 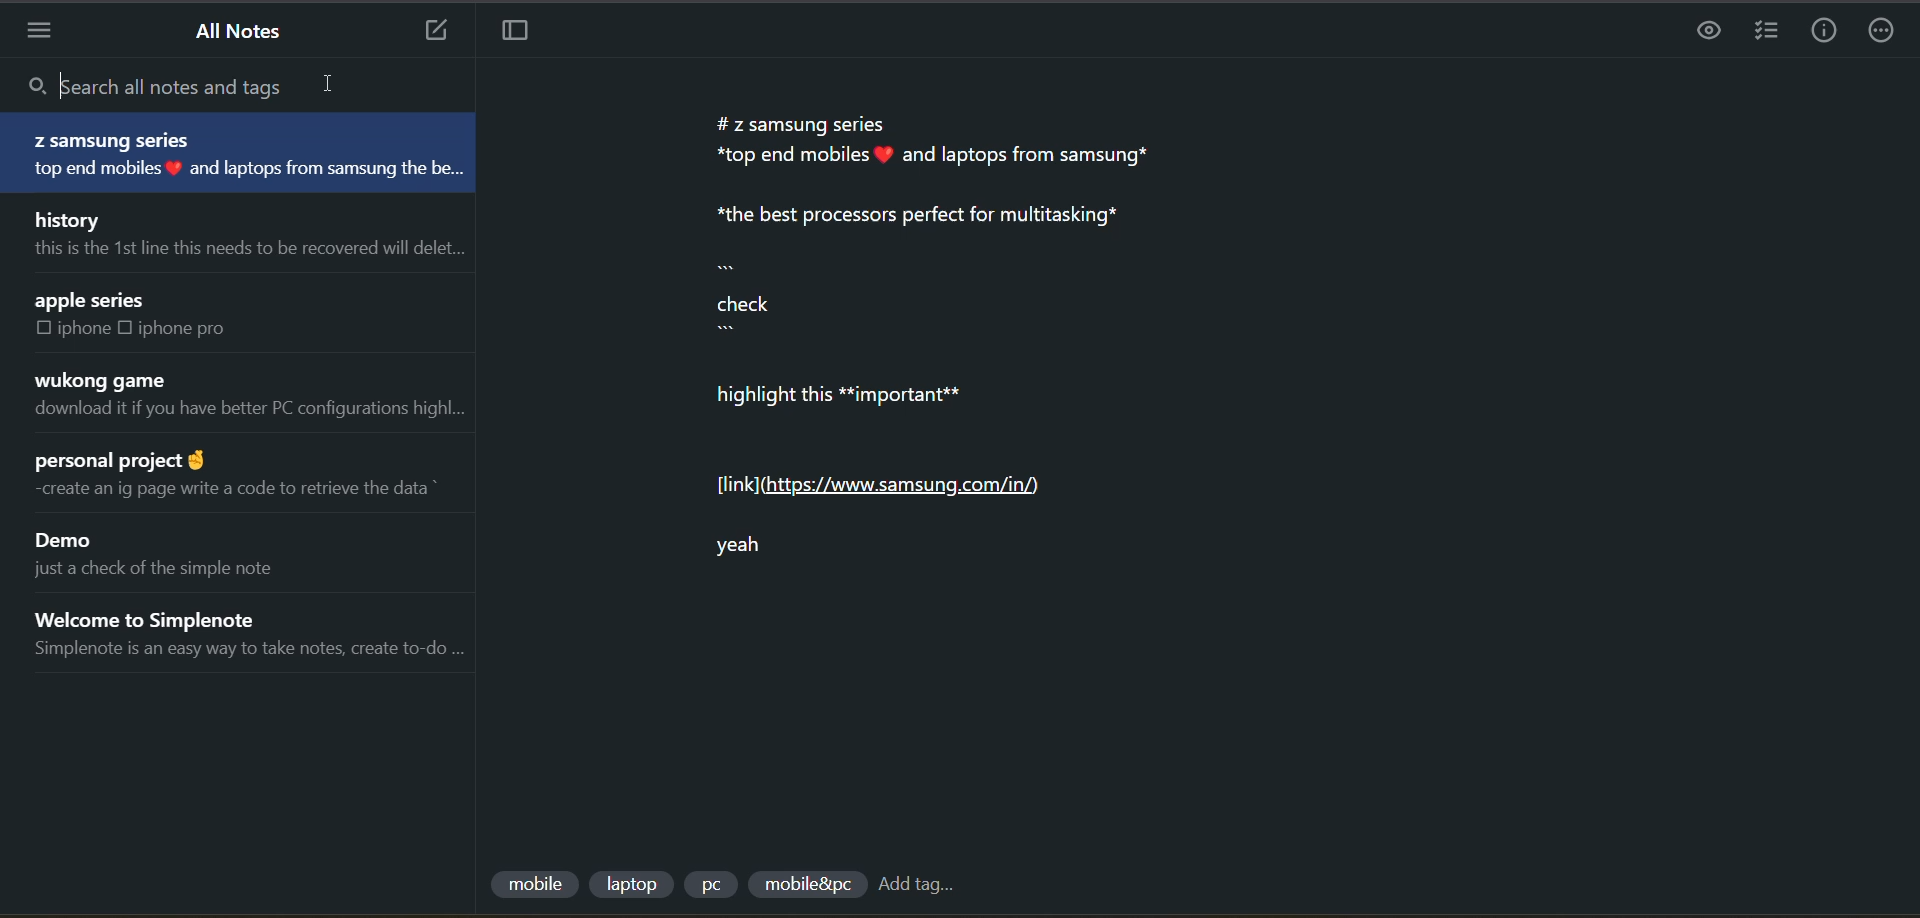 I want to click on [Op end mobiles * and laptops from samsung the be..., so click(x=256, y=167).